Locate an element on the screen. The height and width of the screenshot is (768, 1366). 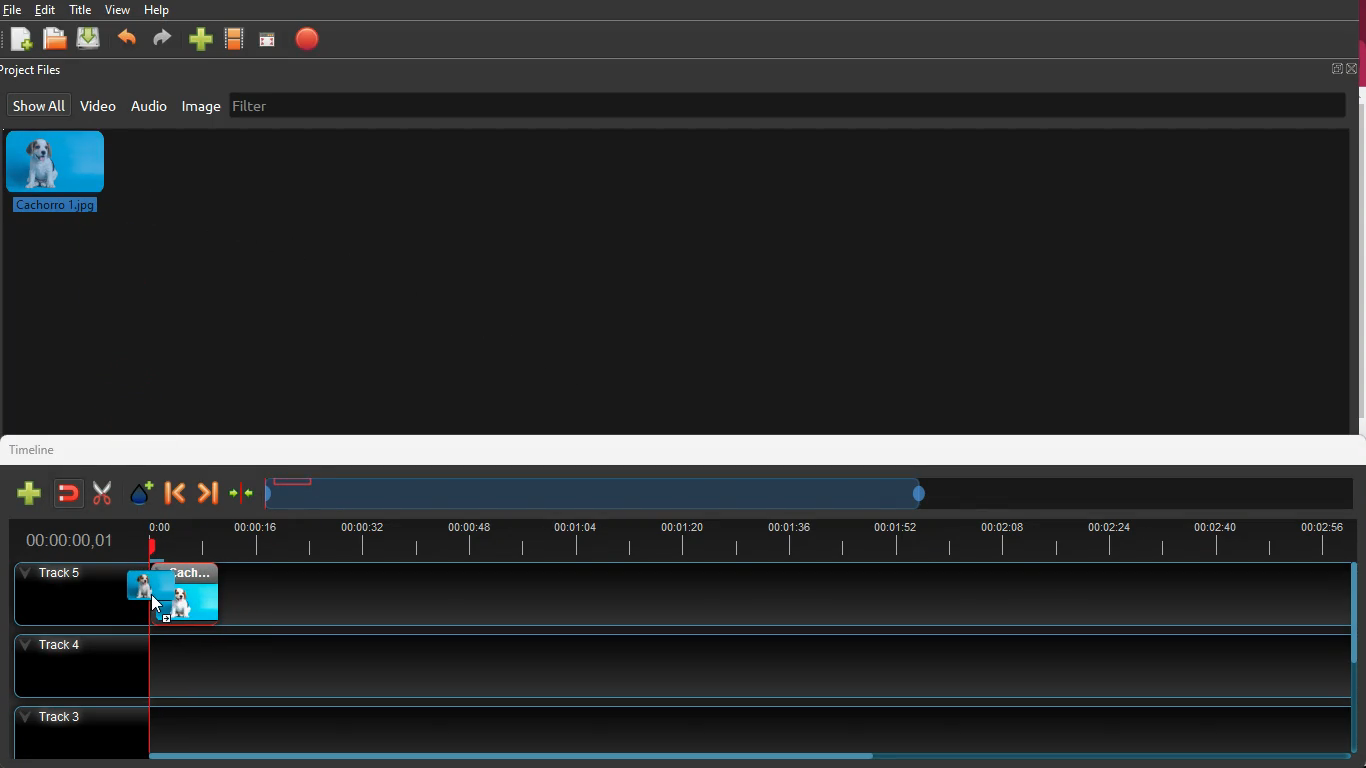
audio is located at coordinates (149, 105).